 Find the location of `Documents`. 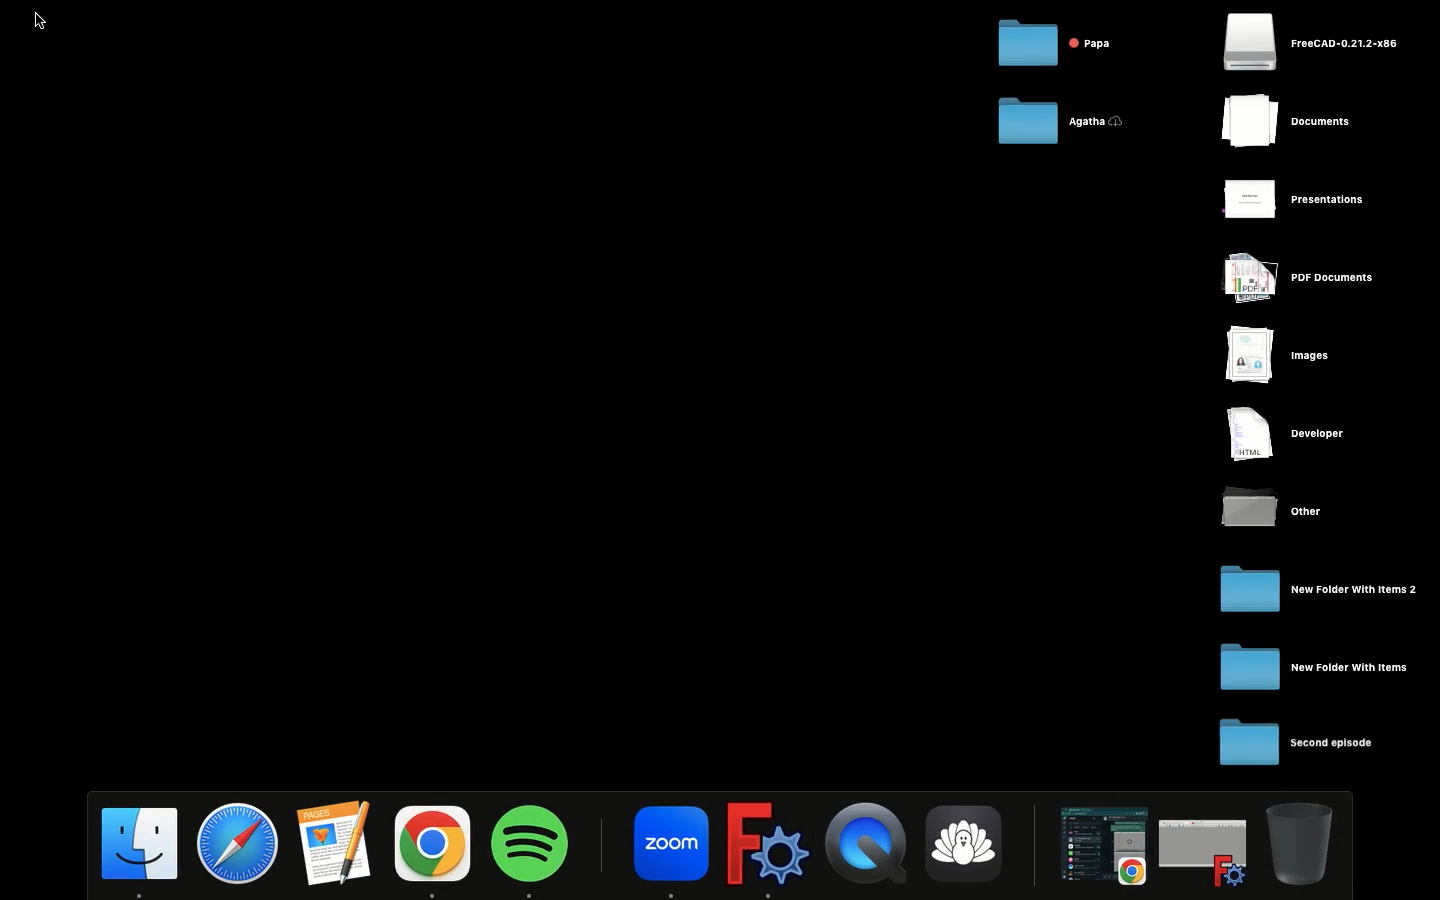

Documents is located at coordinates (1305, 123).